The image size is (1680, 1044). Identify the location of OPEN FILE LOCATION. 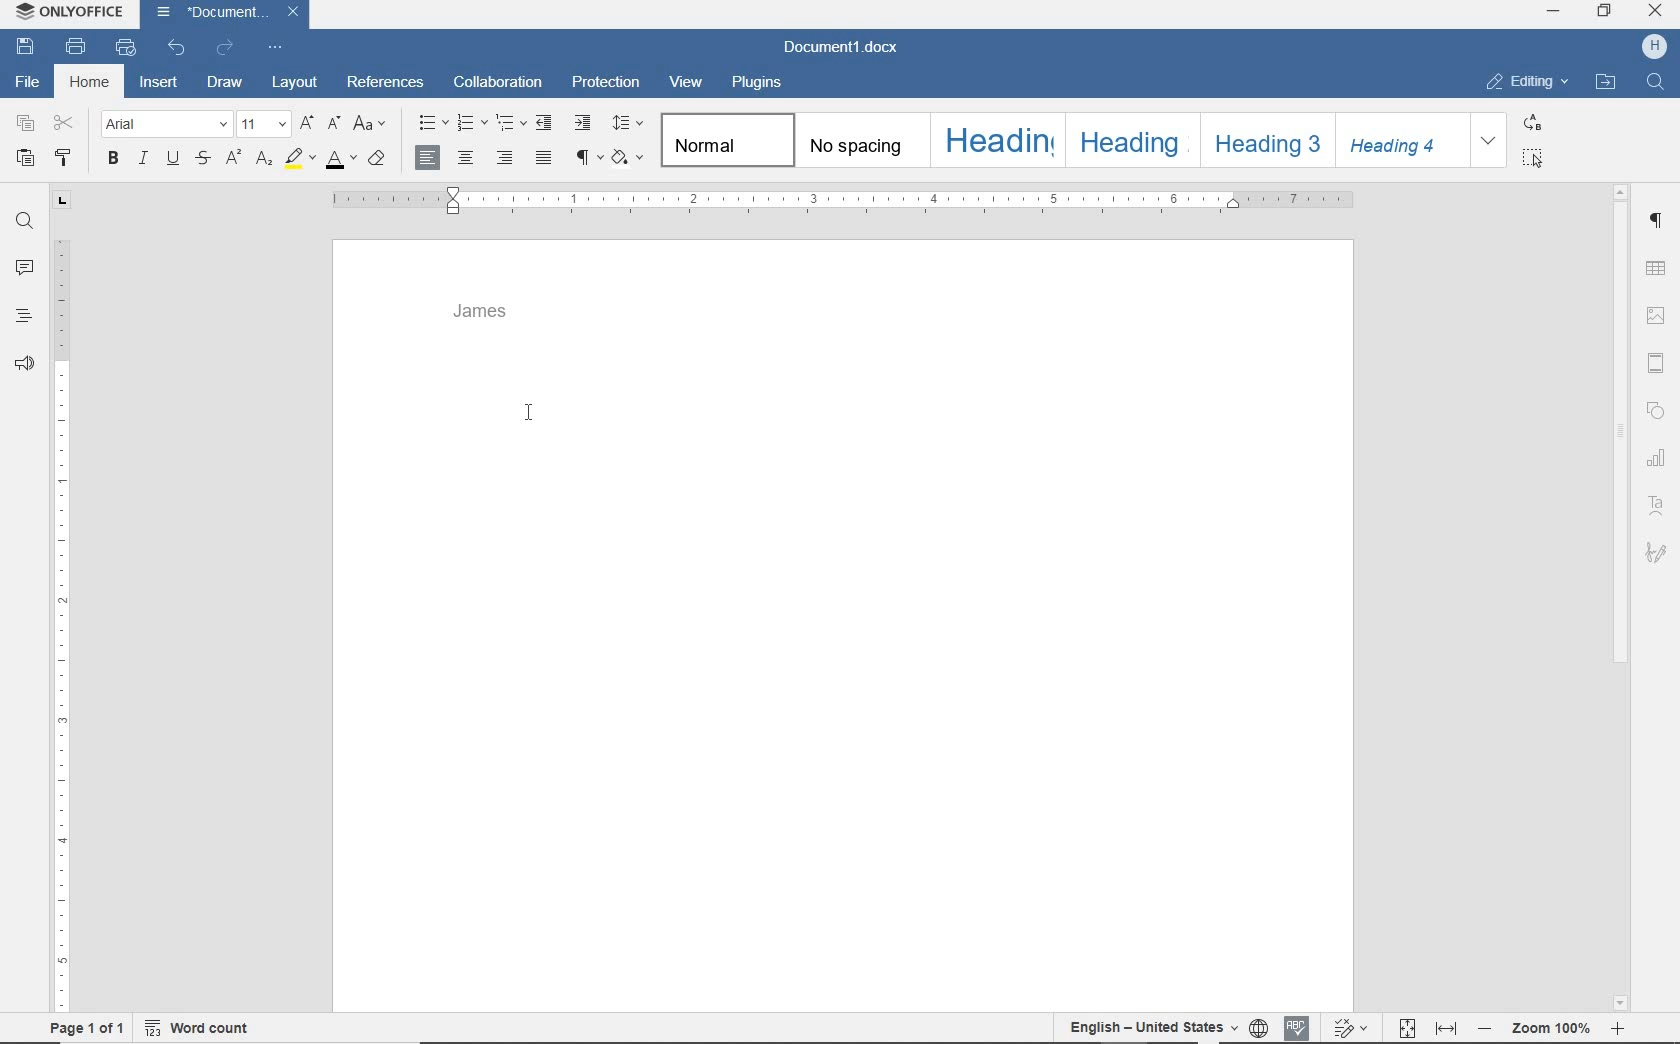
(1605, 82).